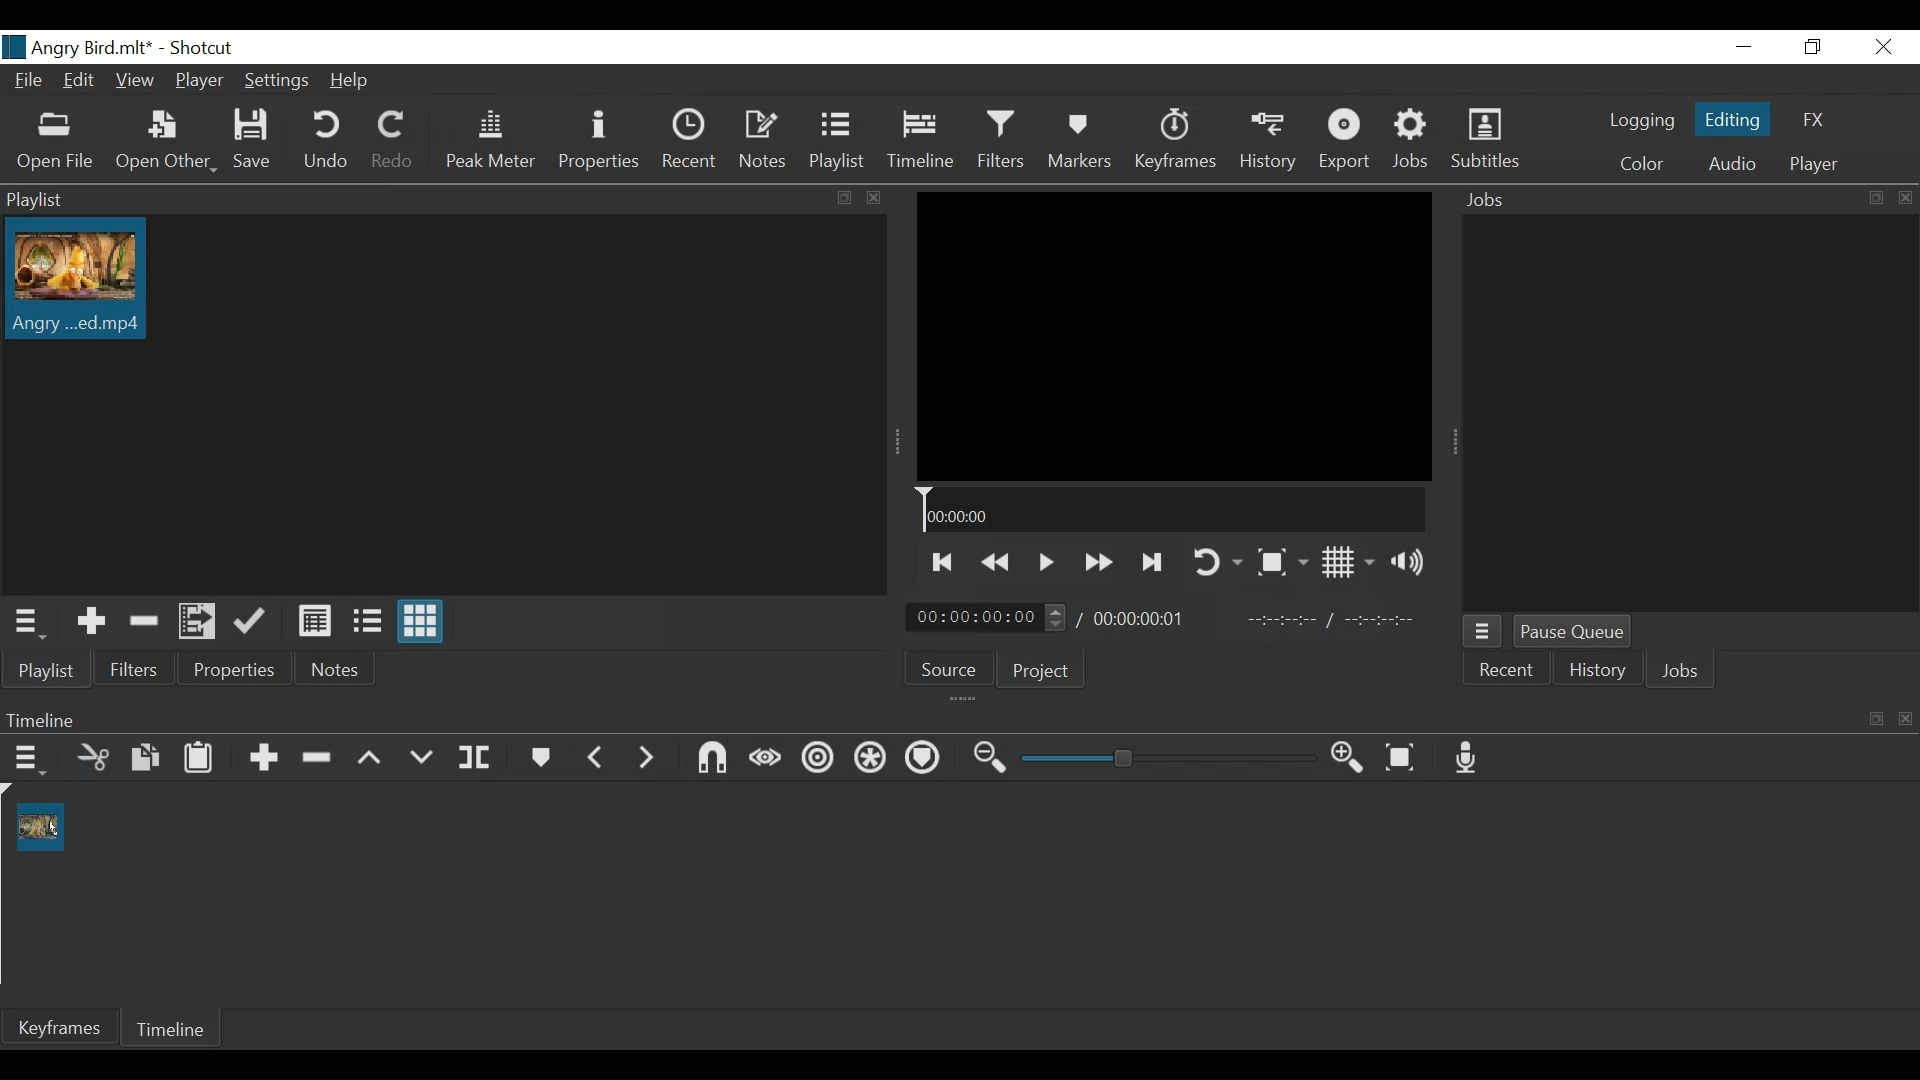 This screenshot has height=1080, width=1920. I want to click on Overwrite, so click(419, 759).